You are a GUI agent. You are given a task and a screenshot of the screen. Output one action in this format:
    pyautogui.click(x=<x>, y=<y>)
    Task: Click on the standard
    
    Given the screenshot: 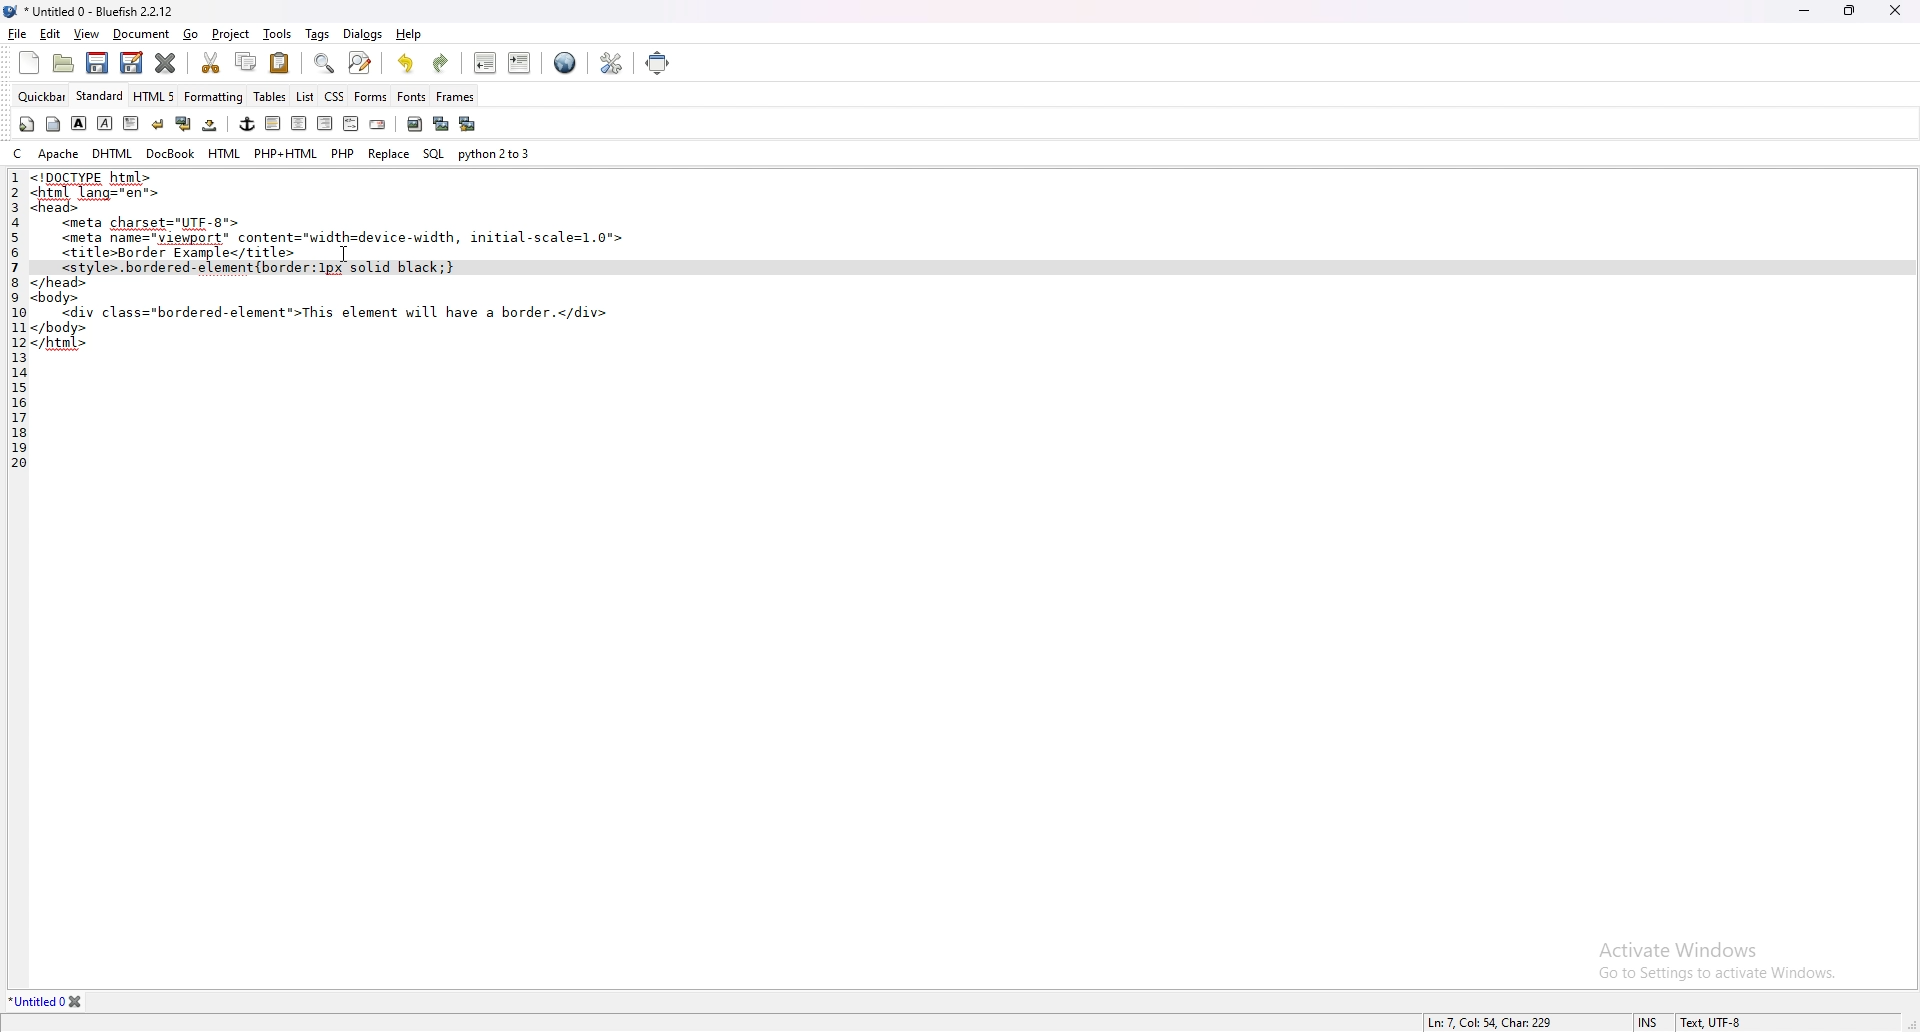 What is the action you would take?
    pyautogui.click(x=100, y=95)
    